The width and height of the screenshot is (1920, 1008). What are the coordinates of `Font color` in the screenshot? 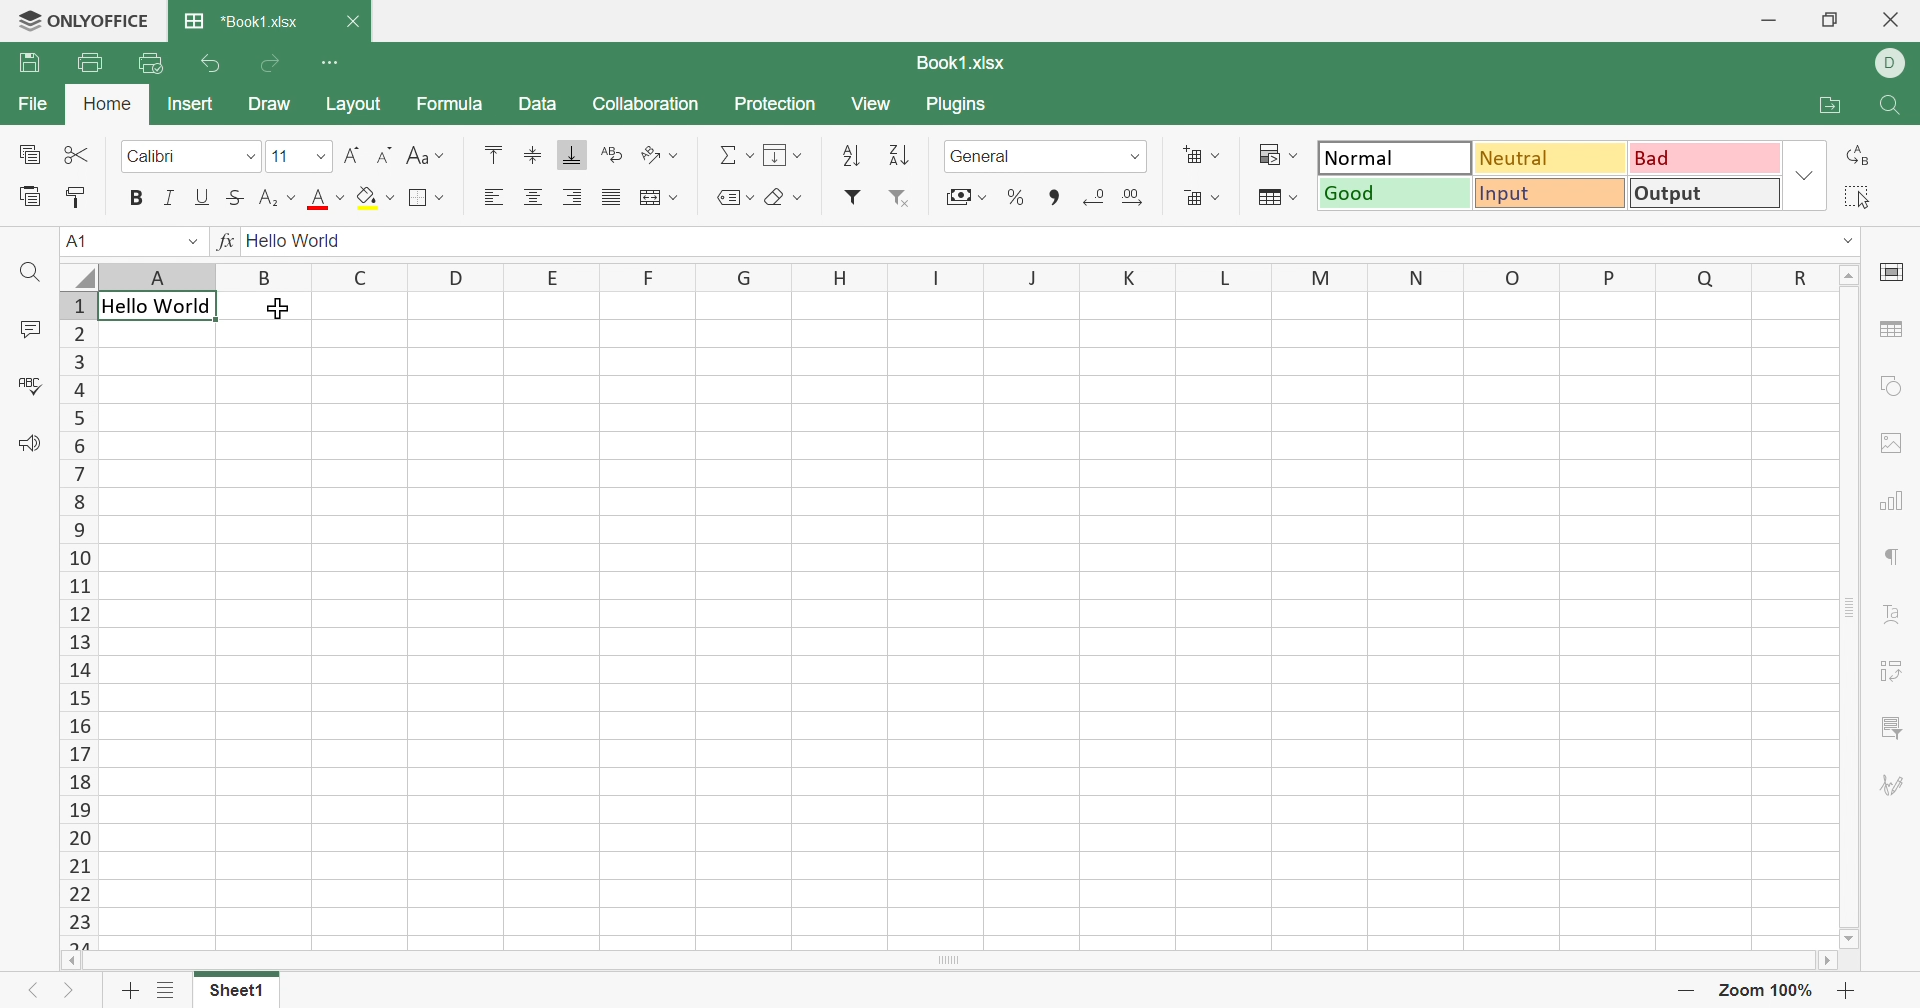 It's located at (327, 199).